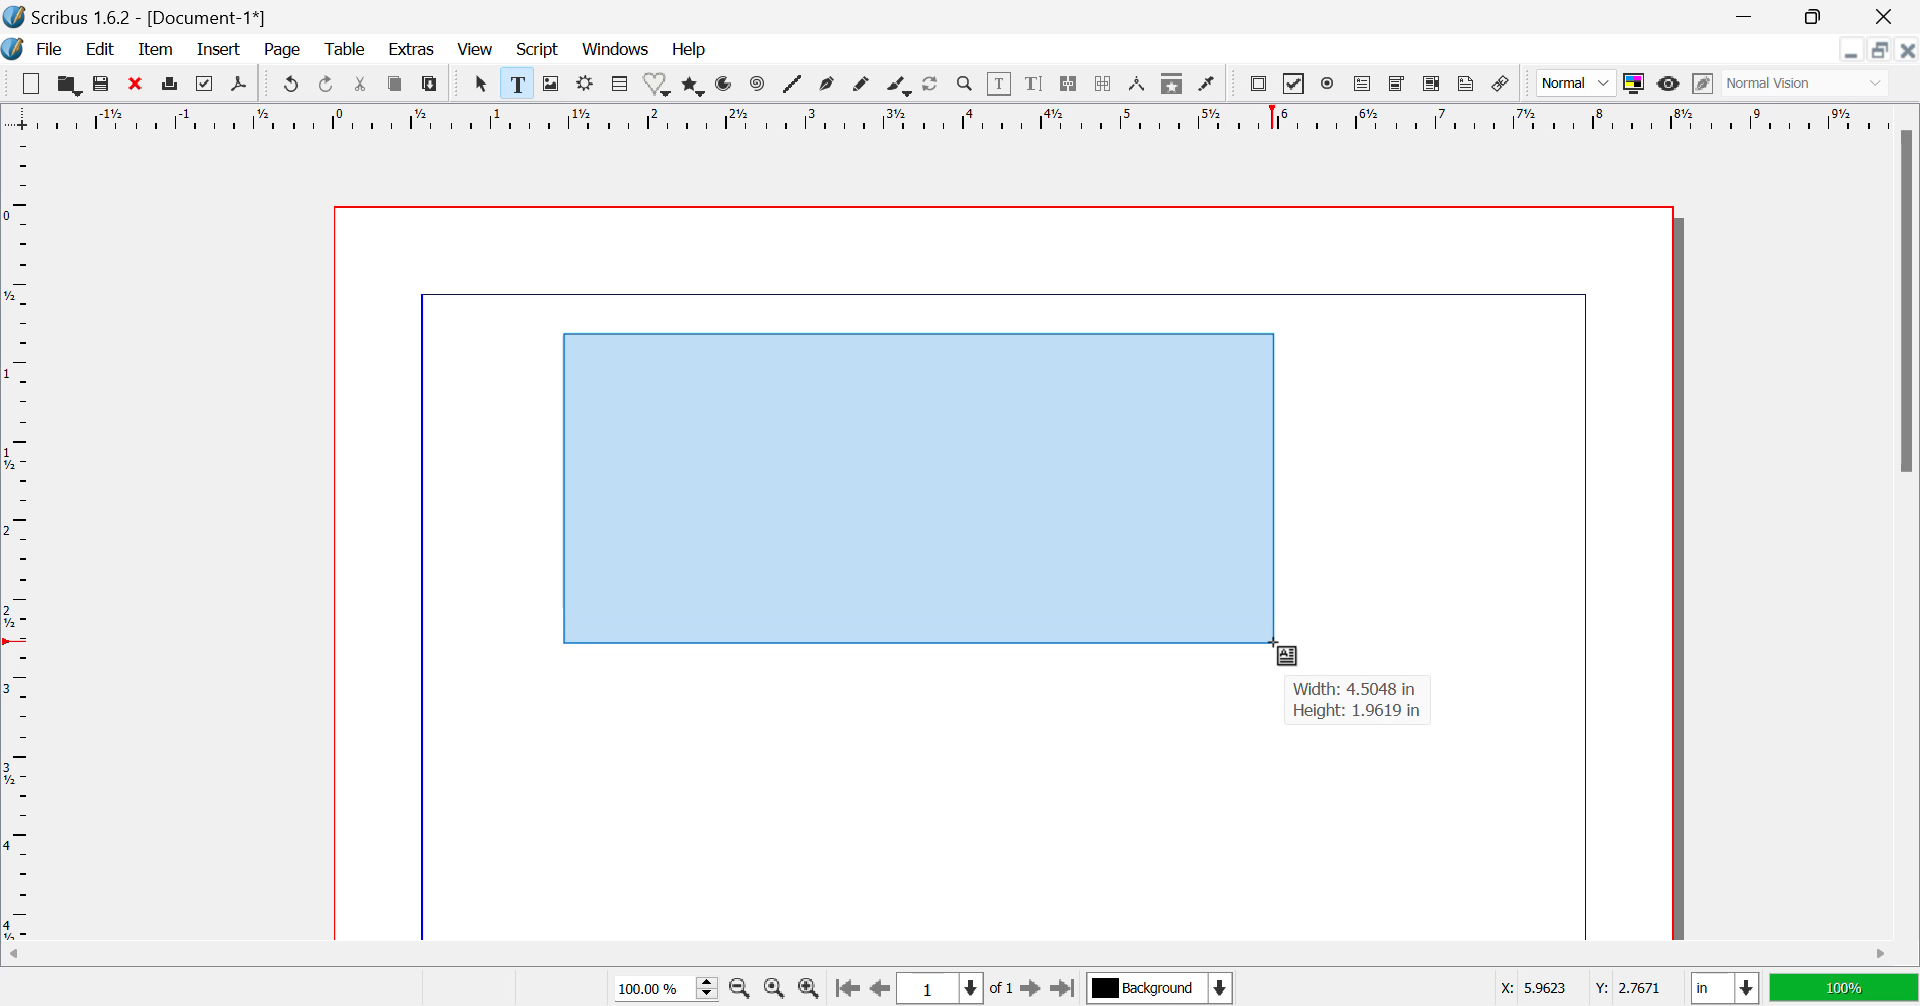  Describe the element at coordinates (1726, 987) in the screenshot. I see `in` at that location.